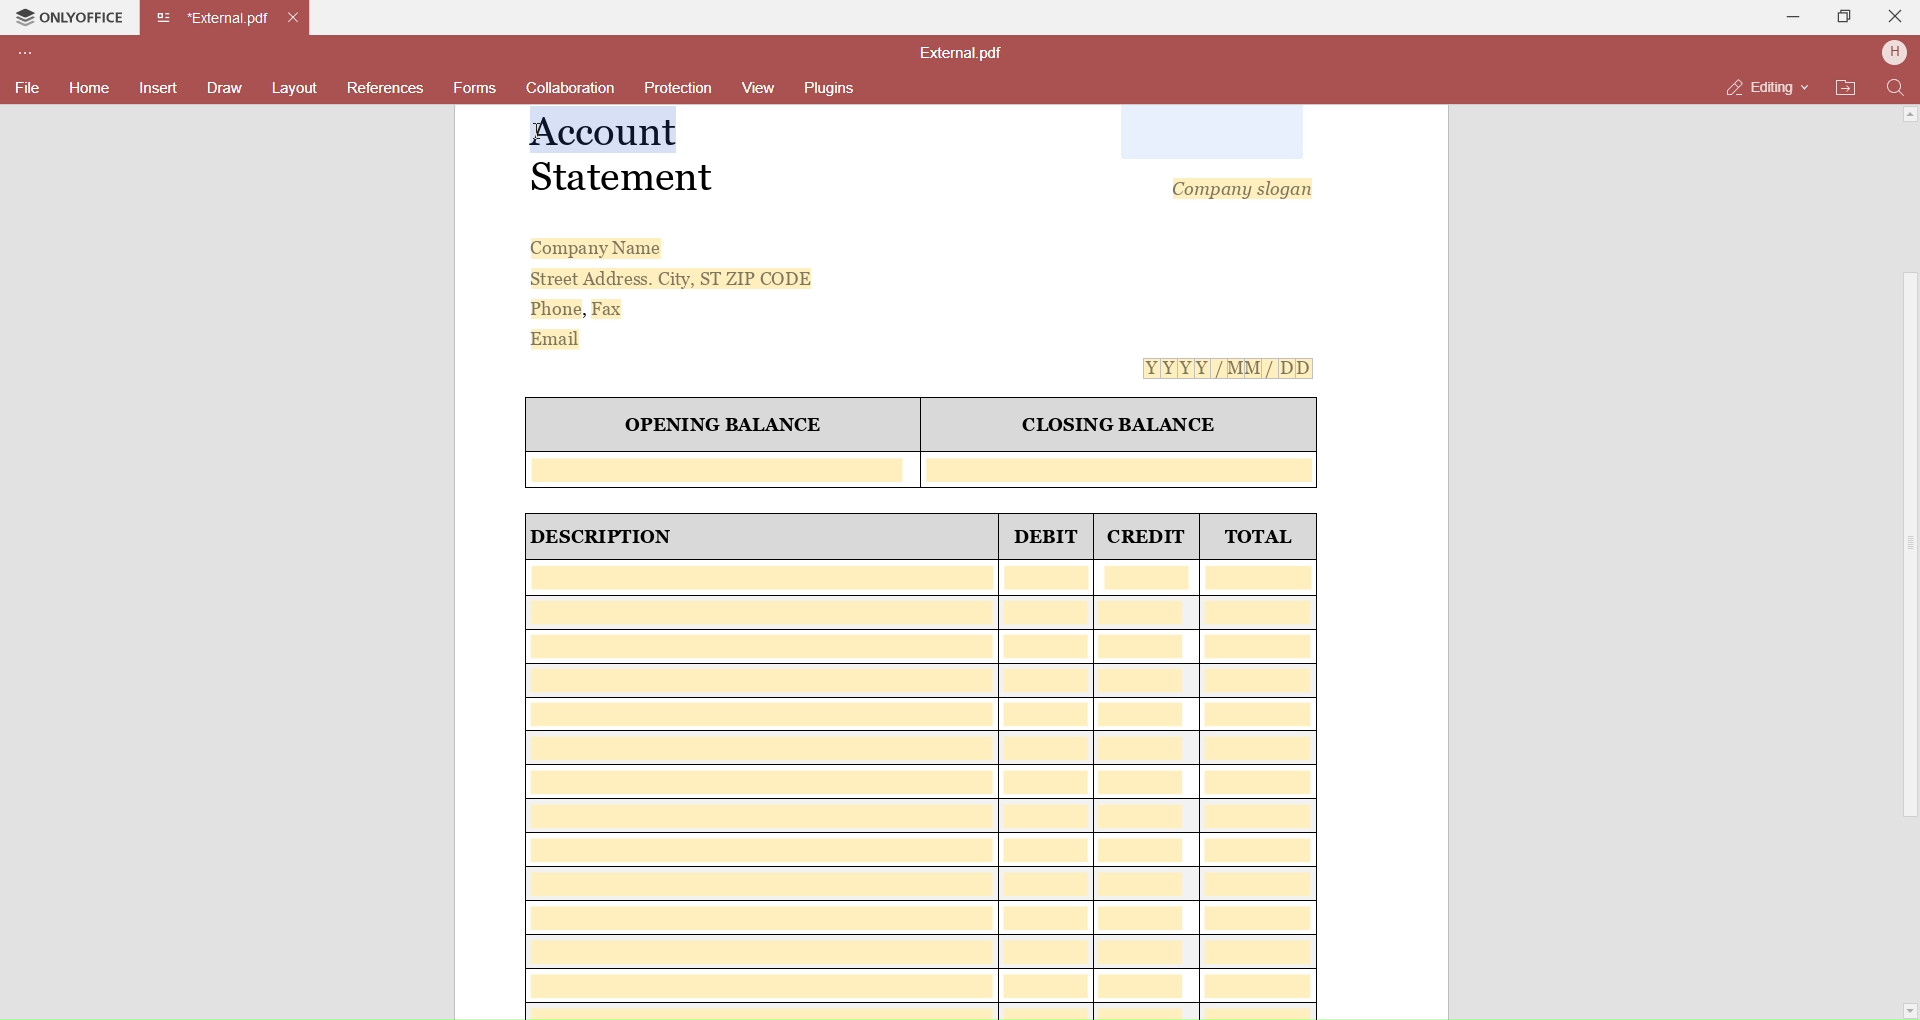  I want to click on View, so click(755, 89).